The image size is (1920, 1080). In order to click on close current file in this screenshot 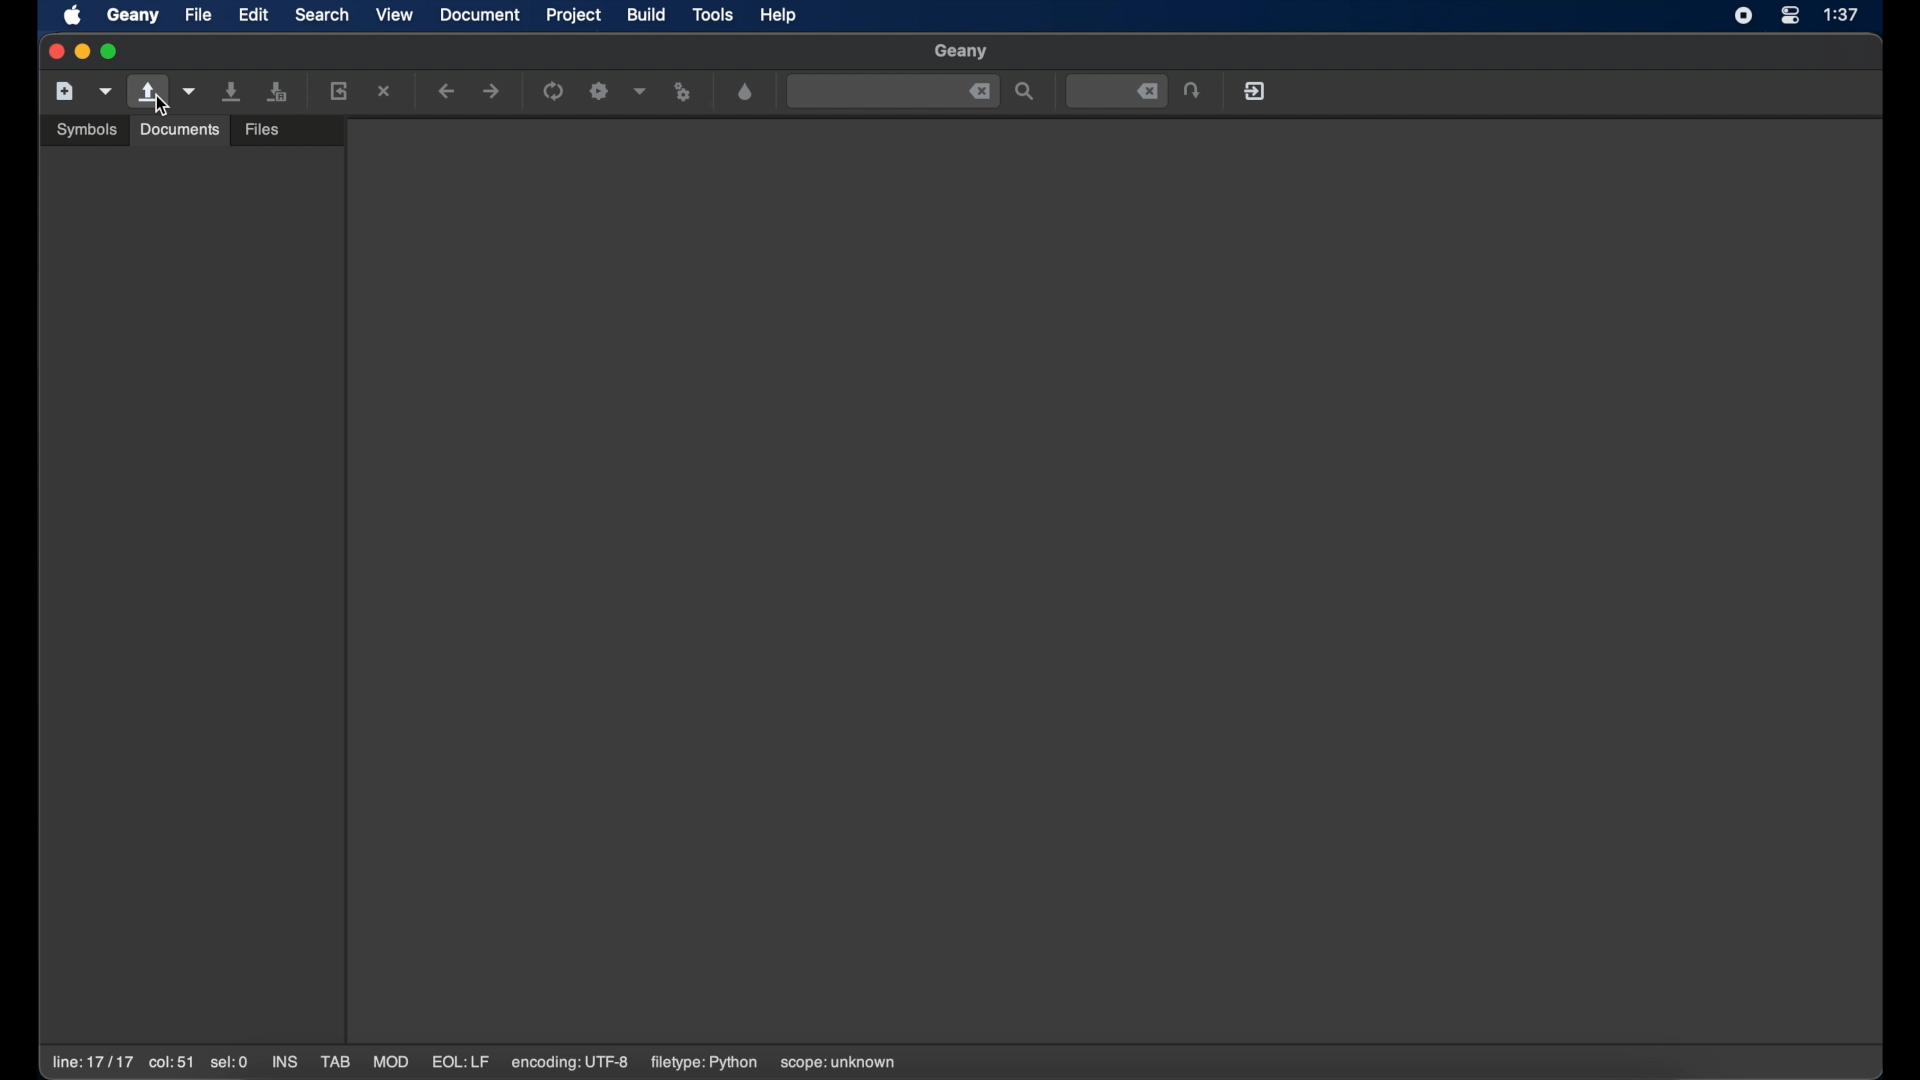, I will do `click(386, 91)`.